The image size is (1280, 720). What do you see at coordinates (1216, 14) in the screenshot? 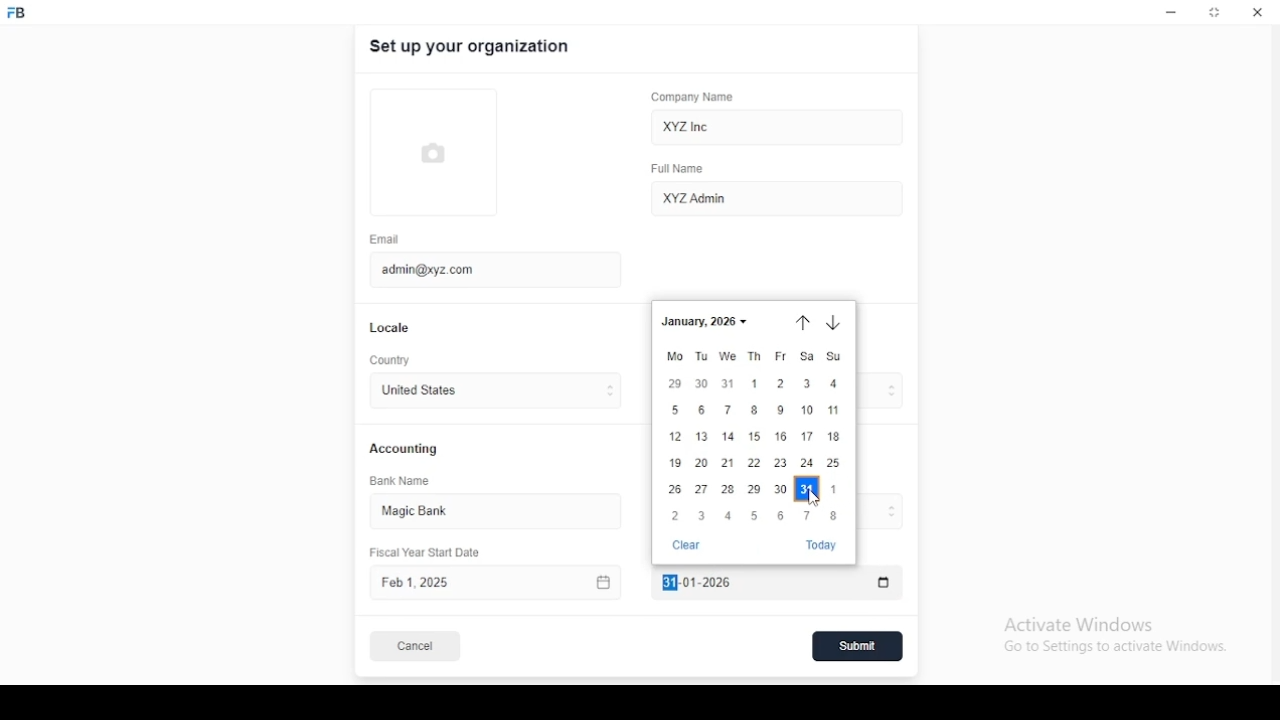
I see `restore` at bounding box center [1216, 14].